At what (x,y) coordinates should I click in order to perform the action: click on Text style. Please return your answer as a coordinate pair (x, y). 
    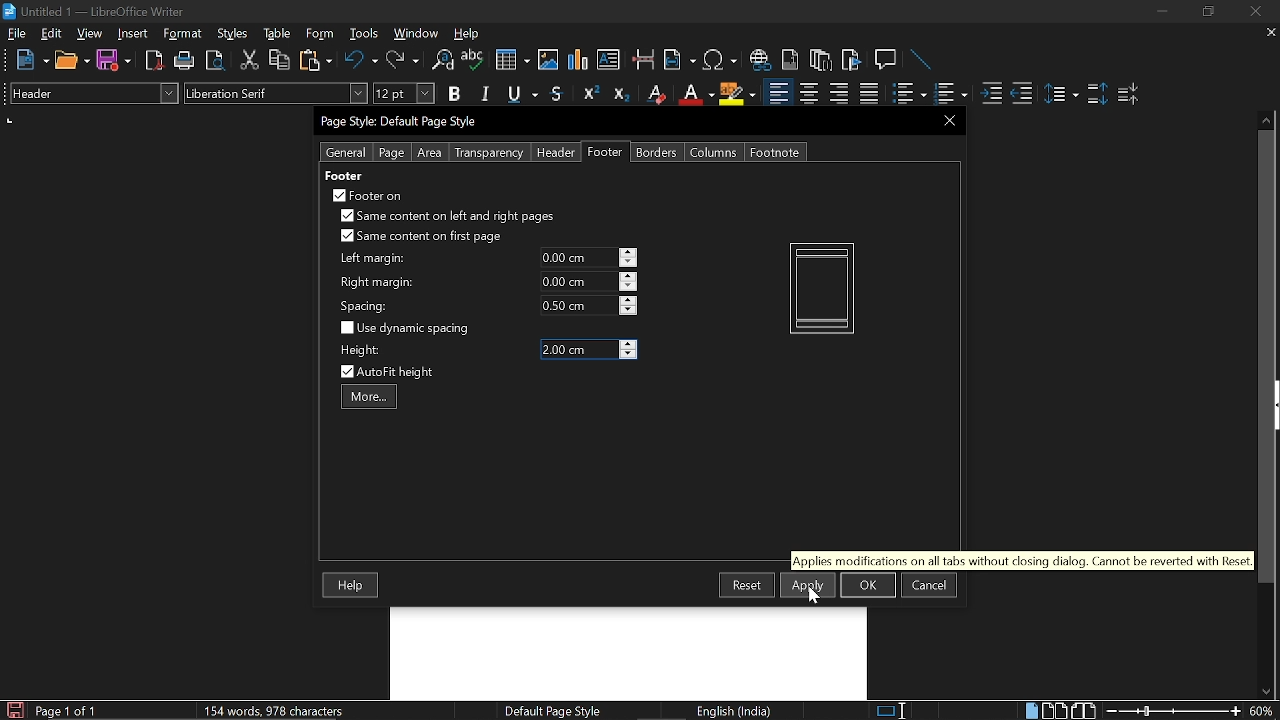
    Looking at the image, I should click on (277, 93).